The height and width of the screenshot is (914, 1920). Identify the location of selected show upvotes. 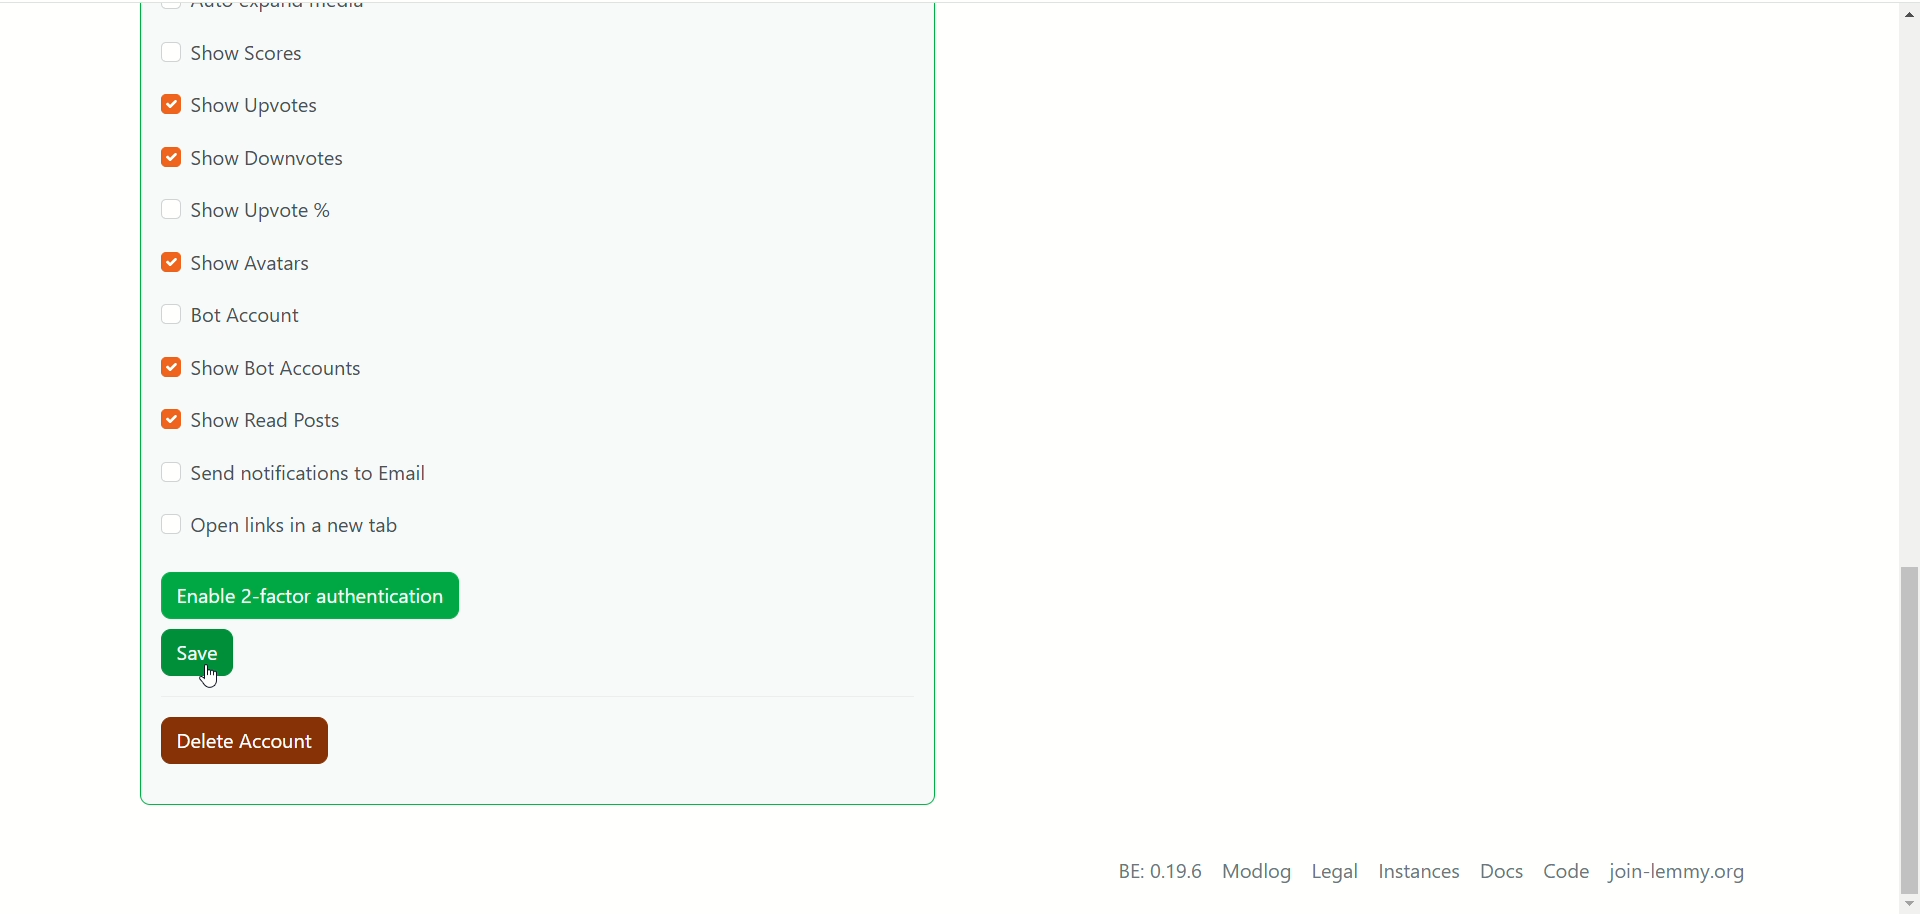
(244, 107).